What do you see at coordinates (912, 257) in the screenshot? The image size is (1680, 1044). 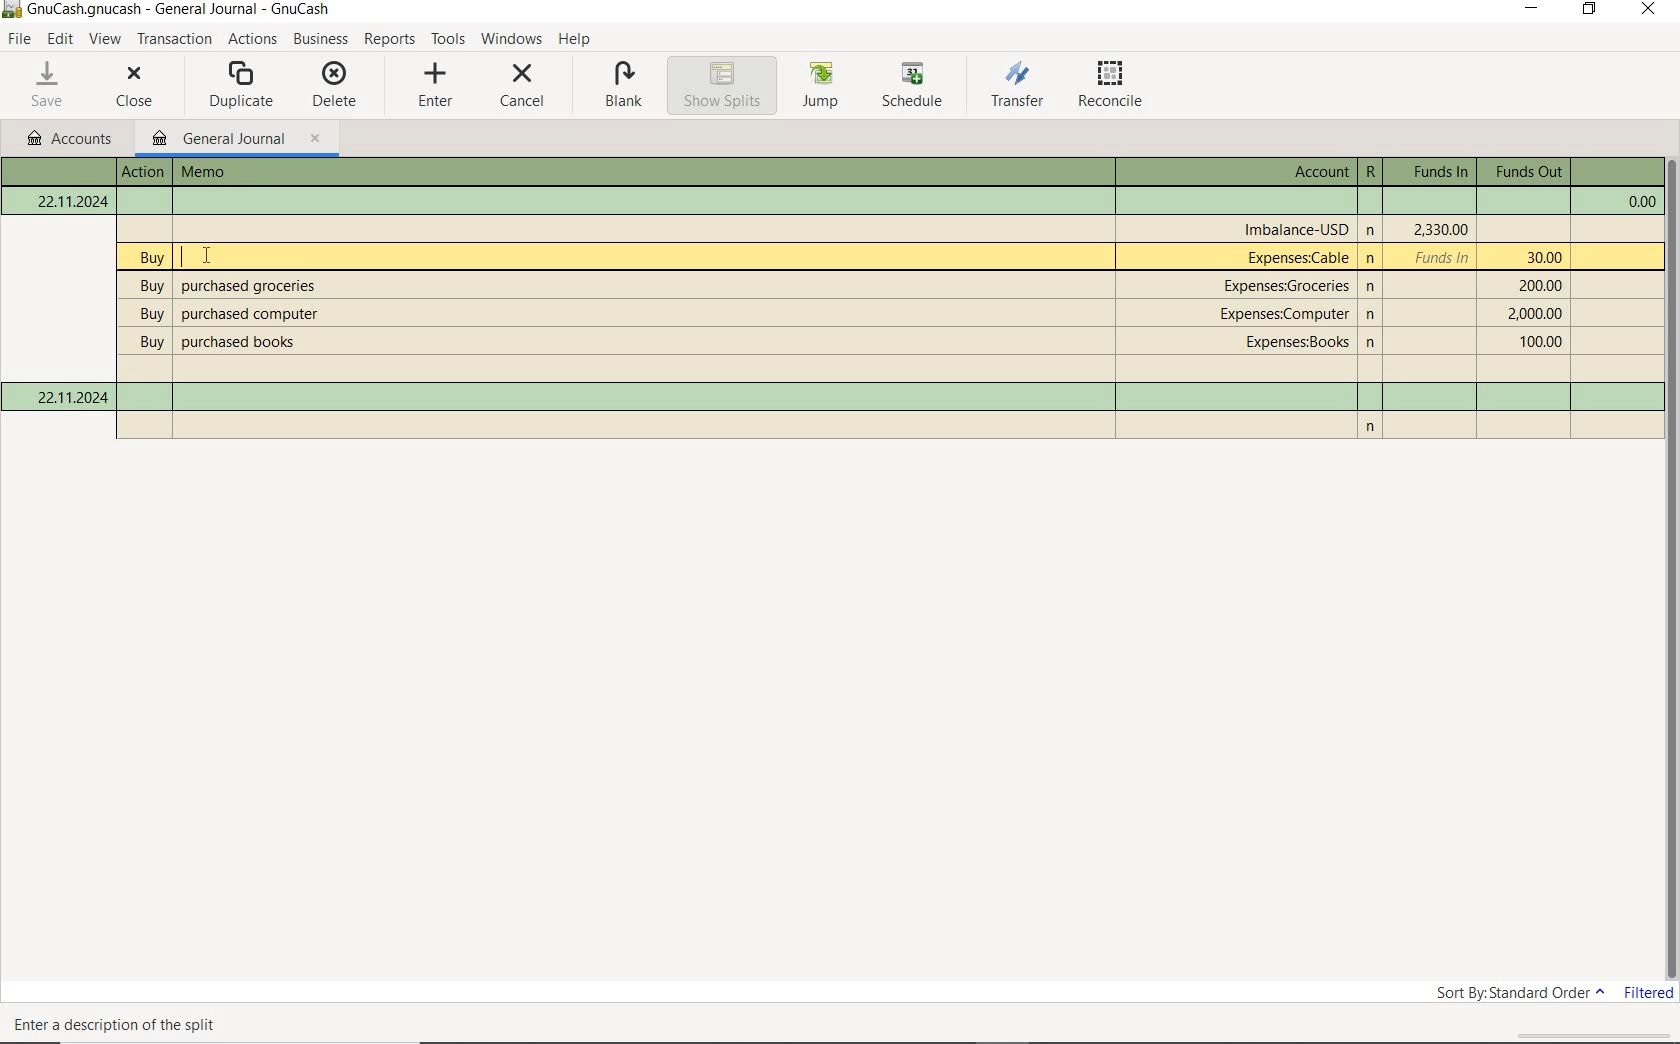 I see `Text` at bounding box center [912, 257].